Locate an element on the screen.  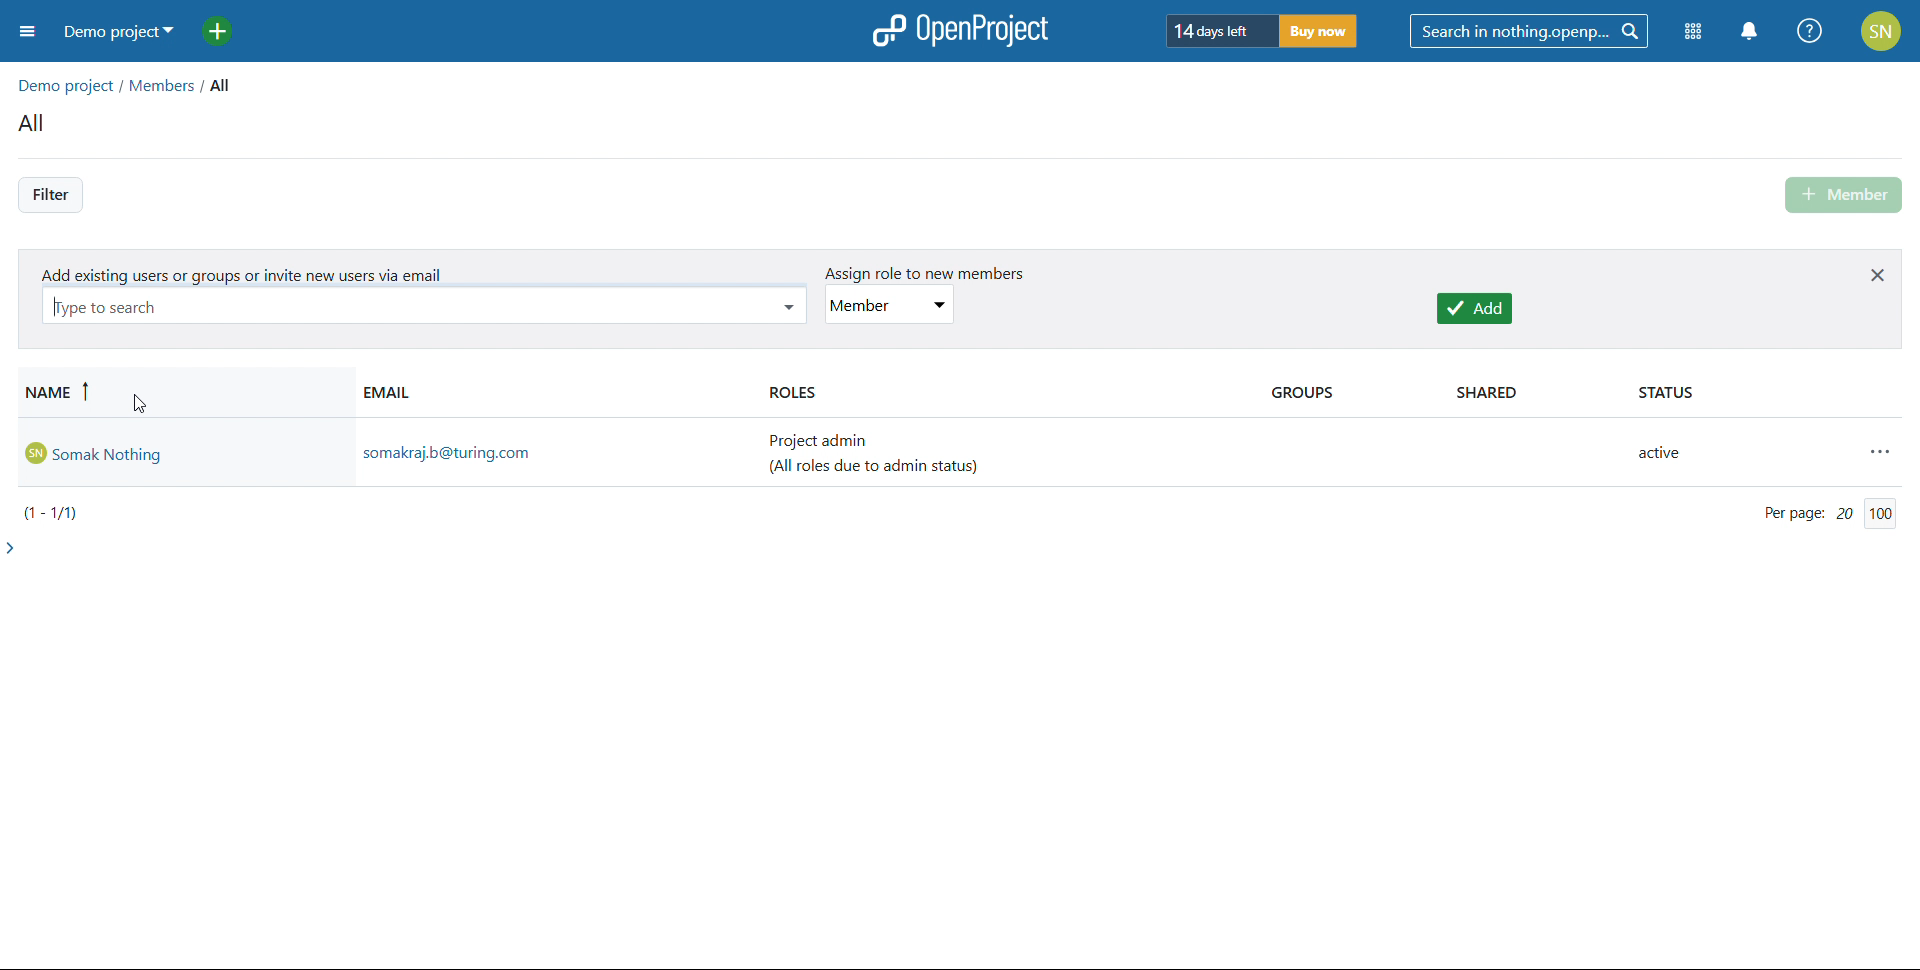
account is located at coordinates (1882, 30).